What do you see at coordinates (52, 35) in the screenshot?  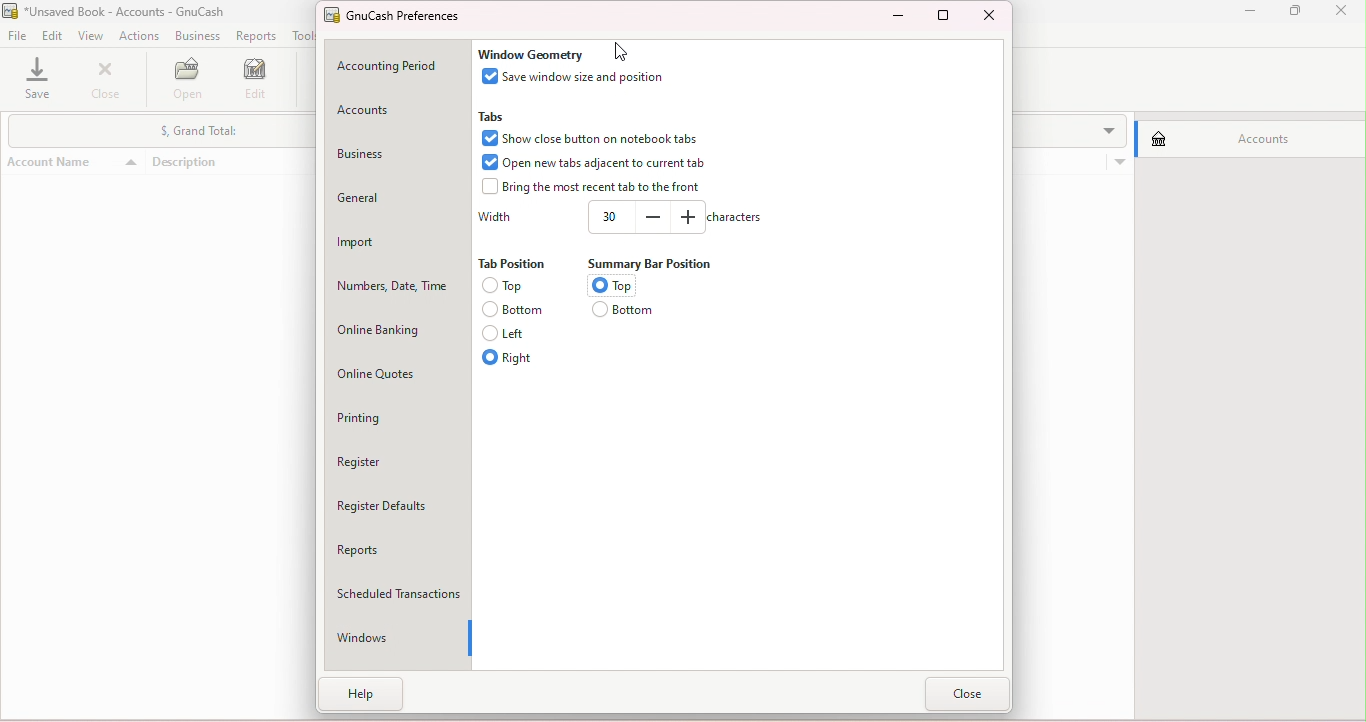 I see `Edit` at bounding box center [52, 35].